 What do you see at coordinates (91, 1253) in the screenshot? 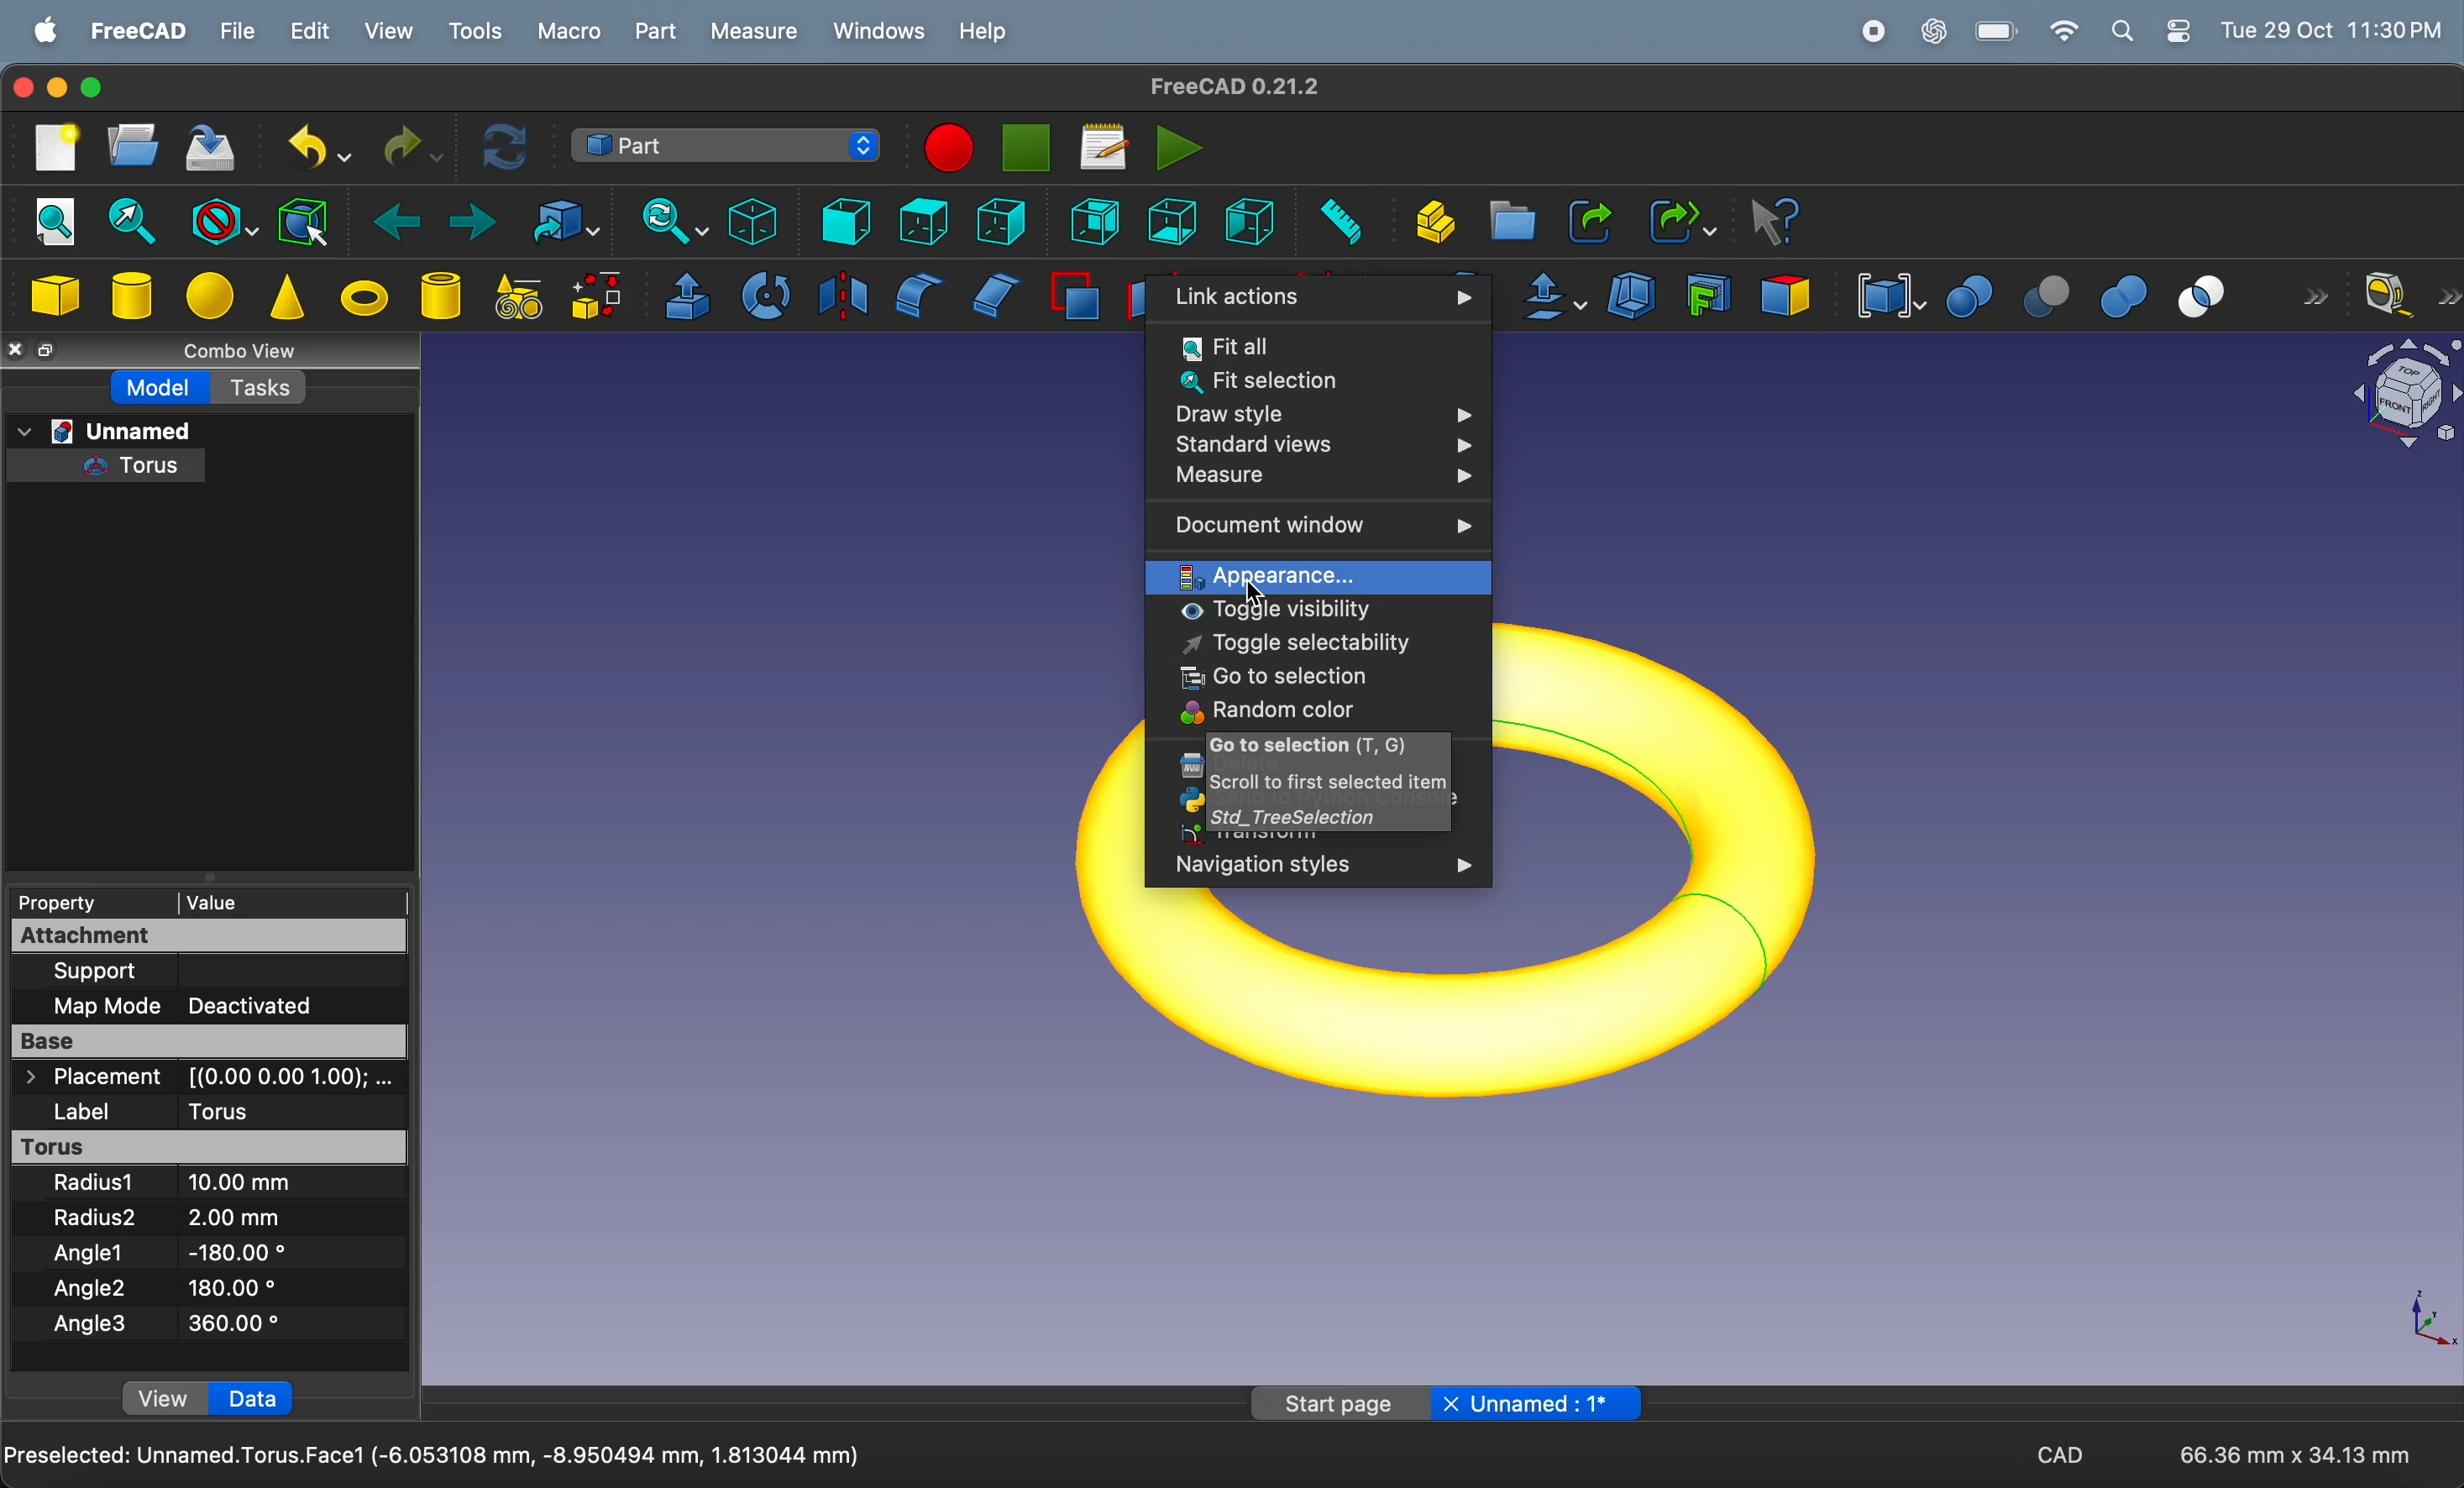
I see `Angle 1` at bounding box center [91, 1253].